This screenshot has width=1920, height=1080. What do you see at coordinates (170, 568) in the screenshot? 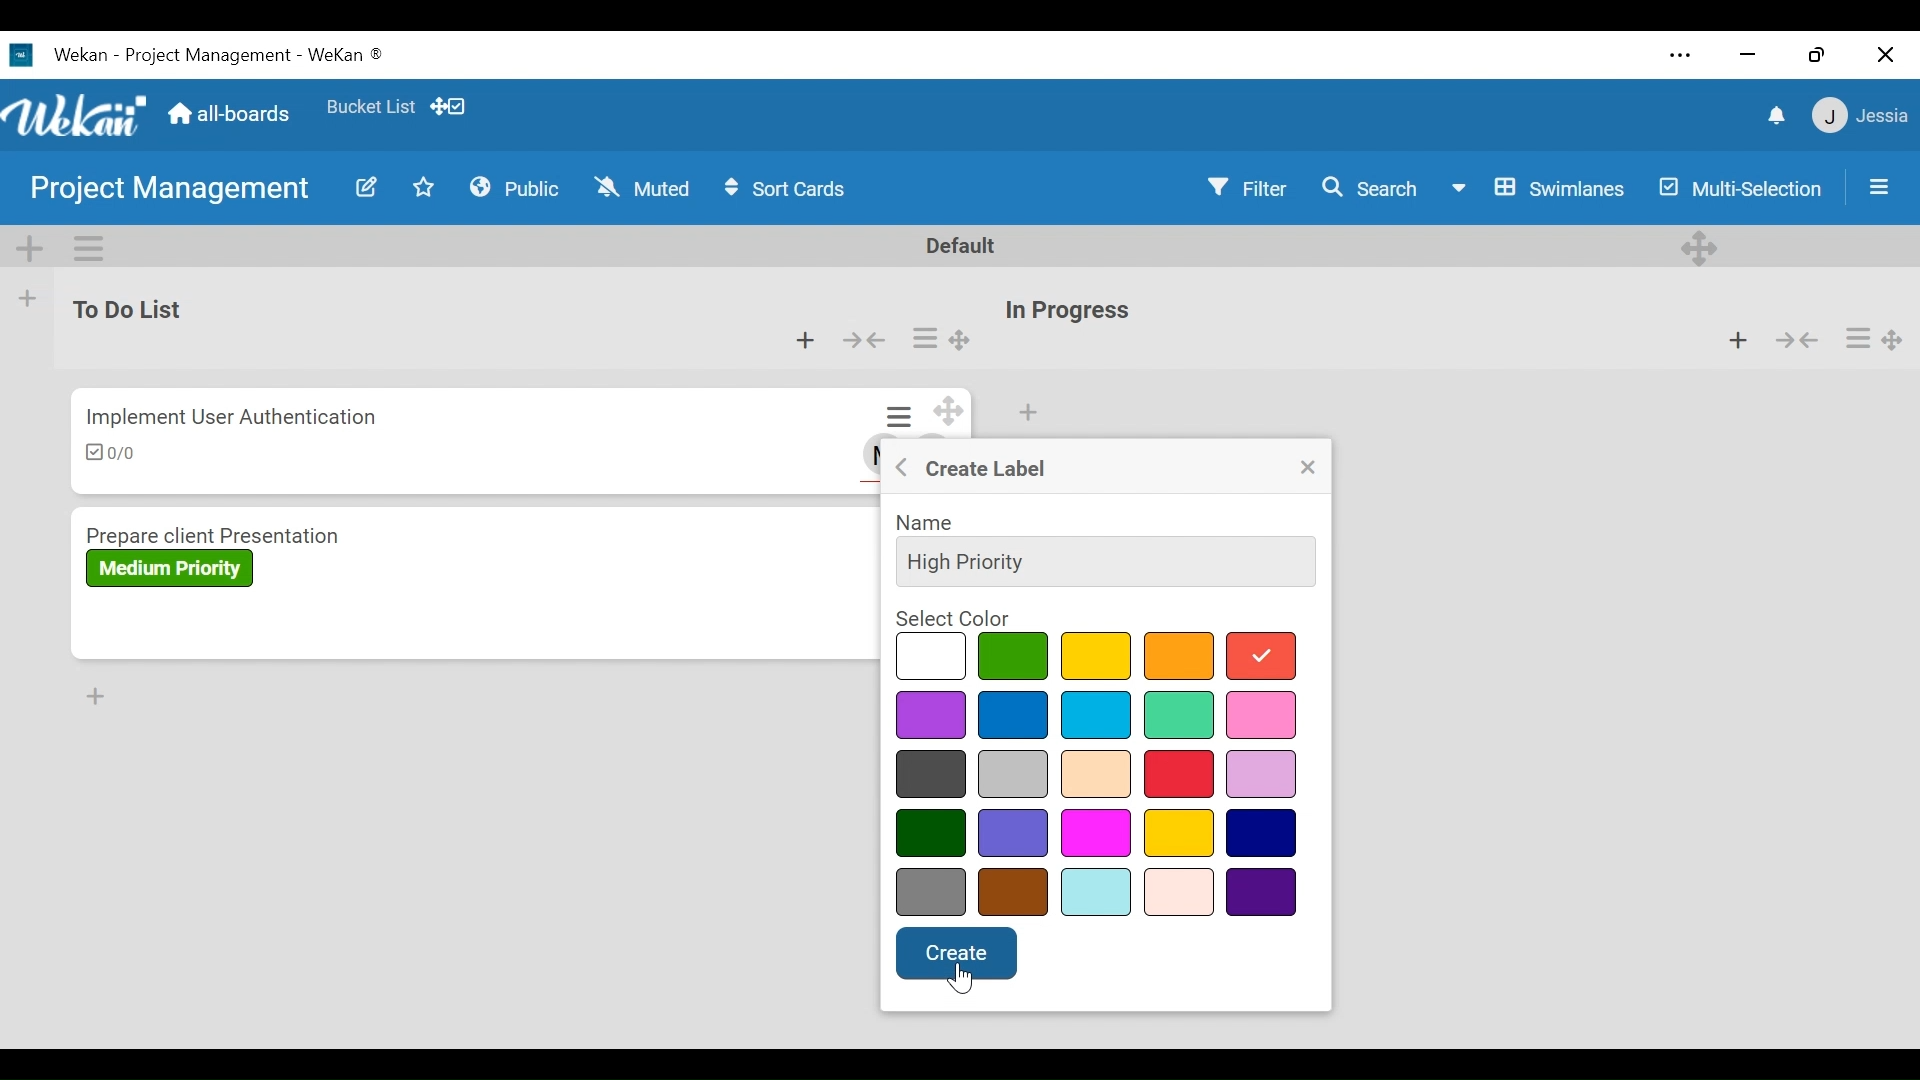
I see `Label` at bounding box center [170, 568].